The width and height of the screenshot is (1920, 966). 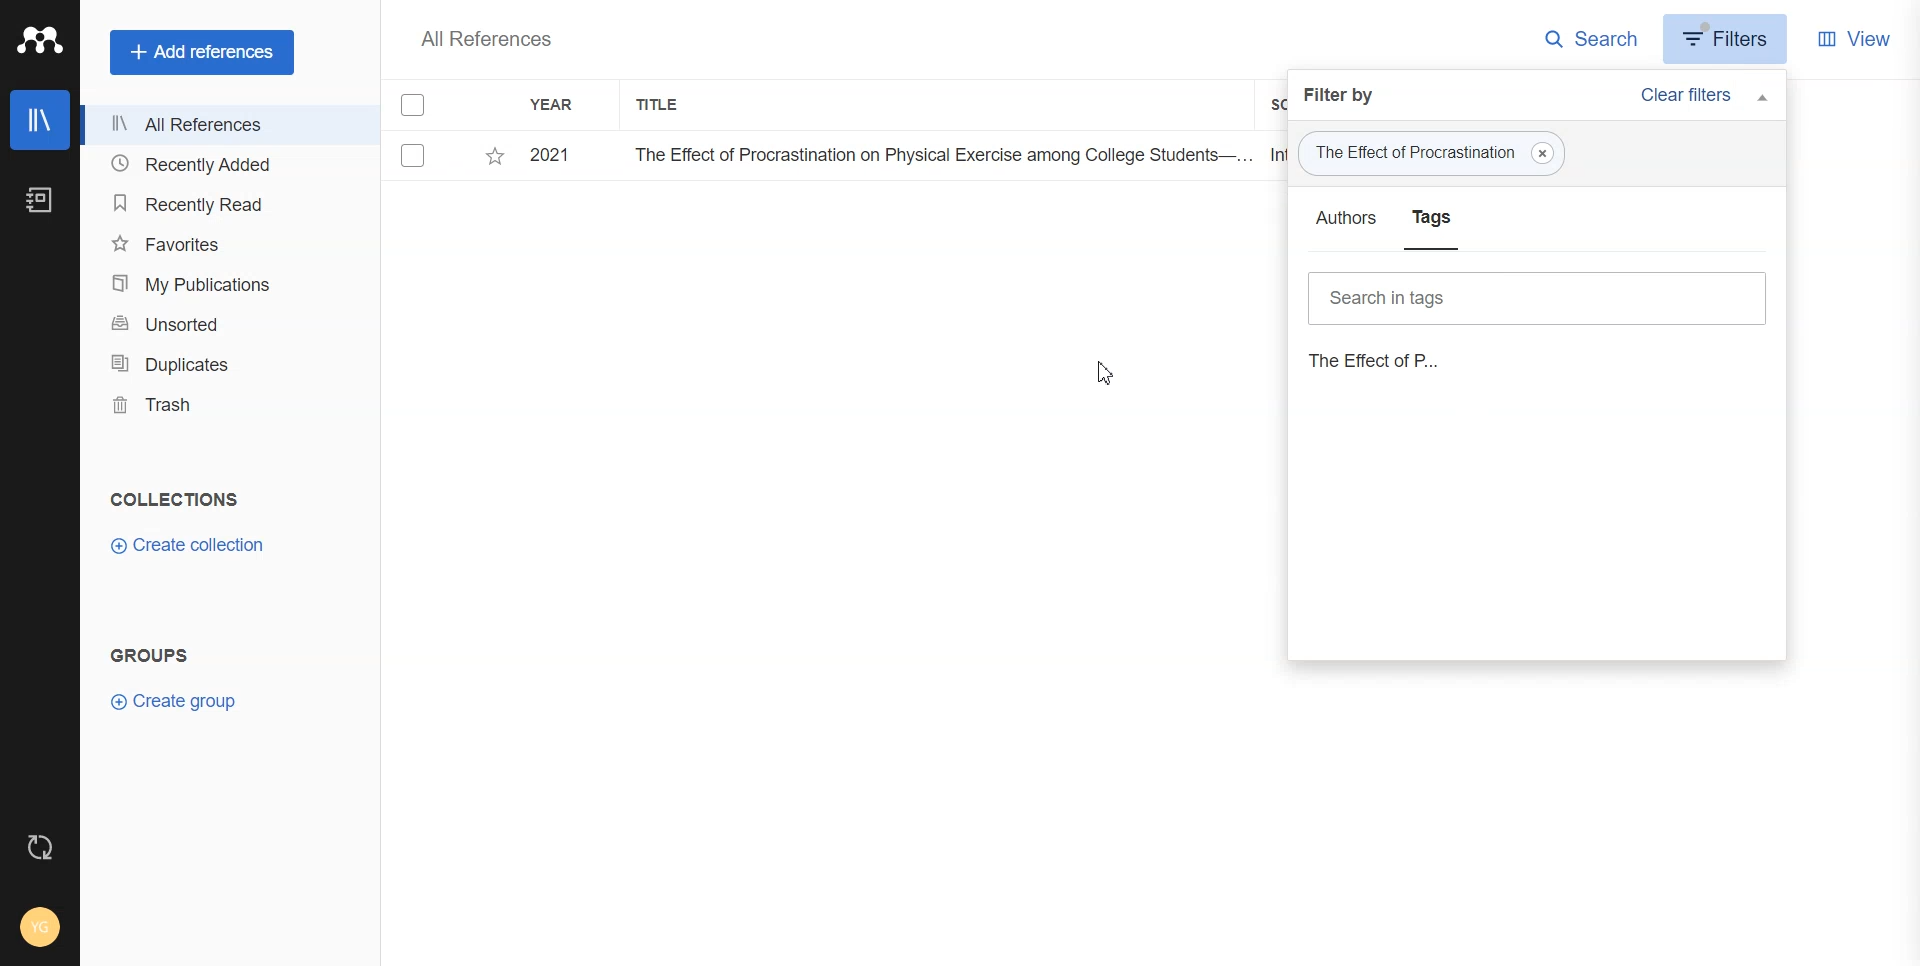 I want to click on Favorites, so click(x=217, y=246).